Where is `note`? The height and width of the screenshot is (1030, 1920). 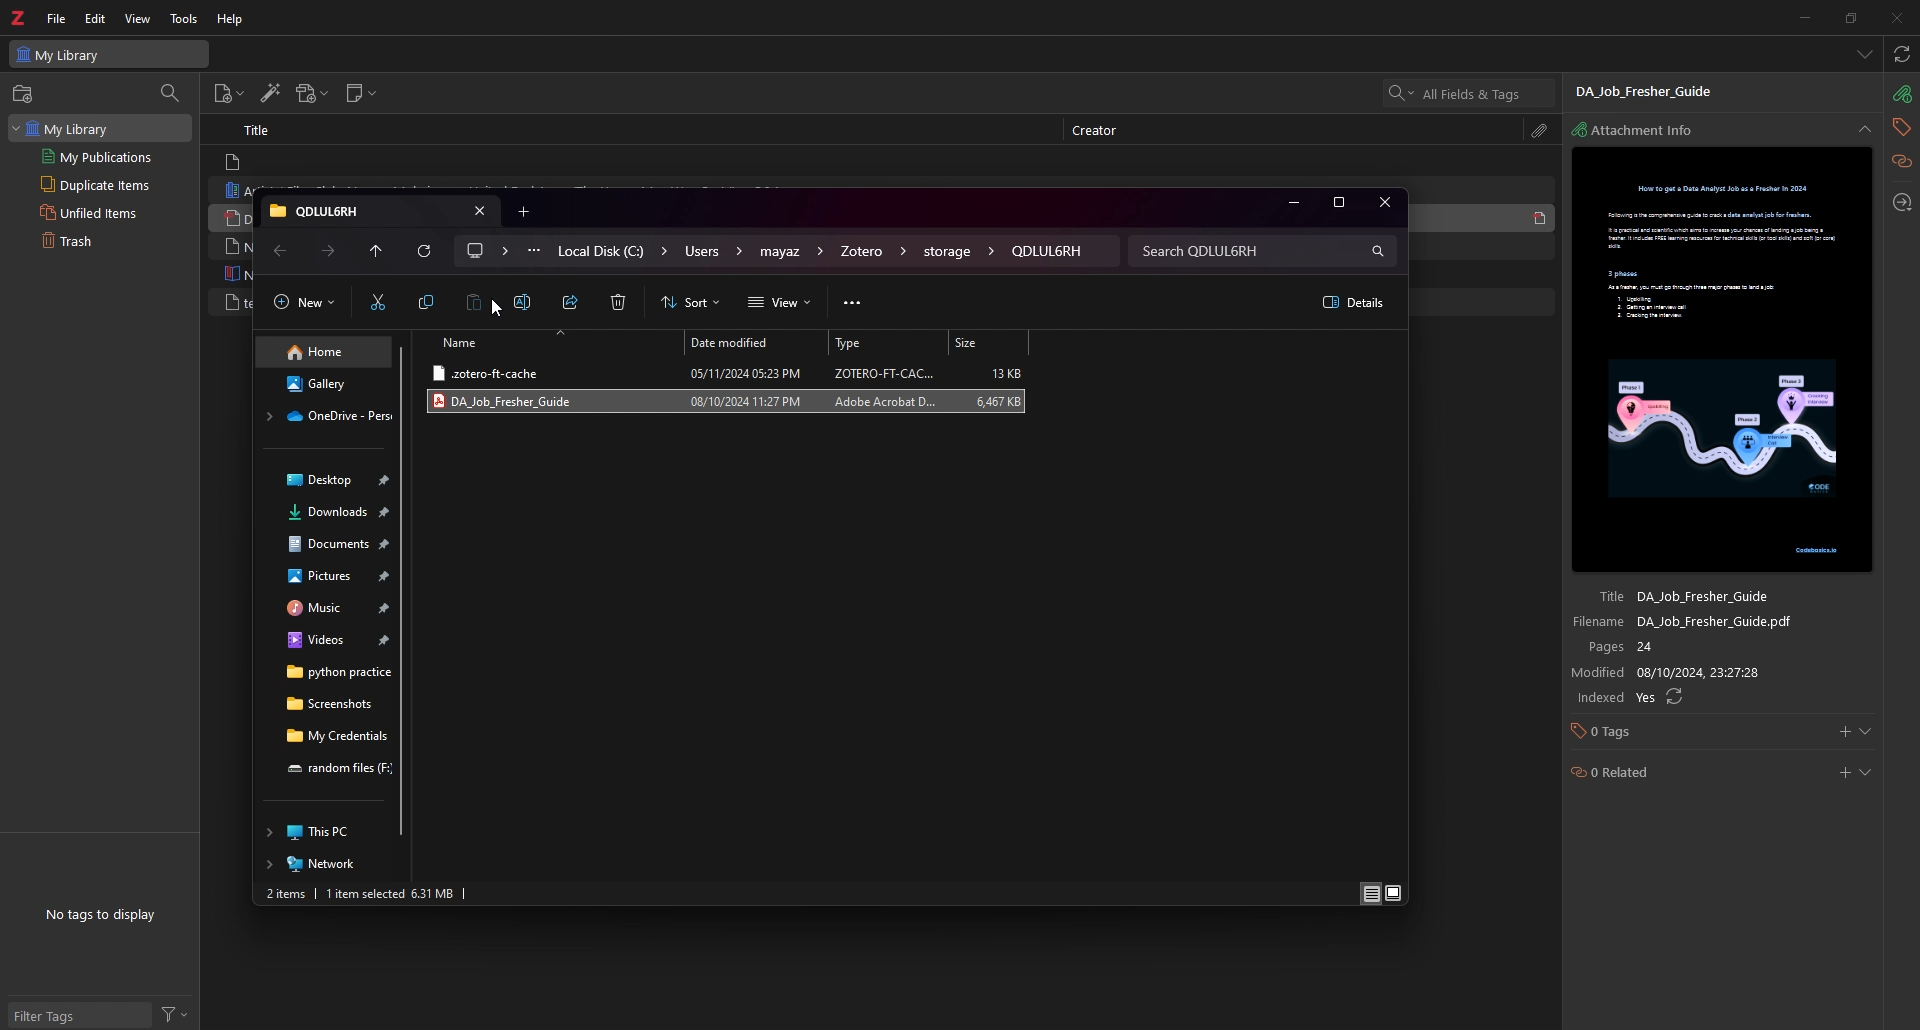
note is located at coordinates (343, 161).